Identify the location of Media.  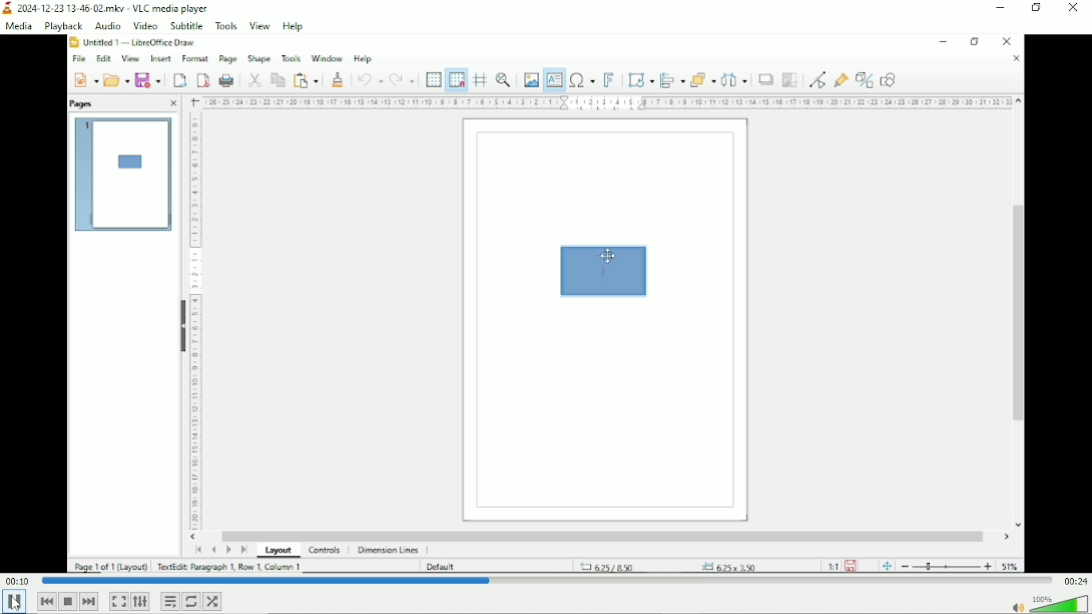
(19, 27).